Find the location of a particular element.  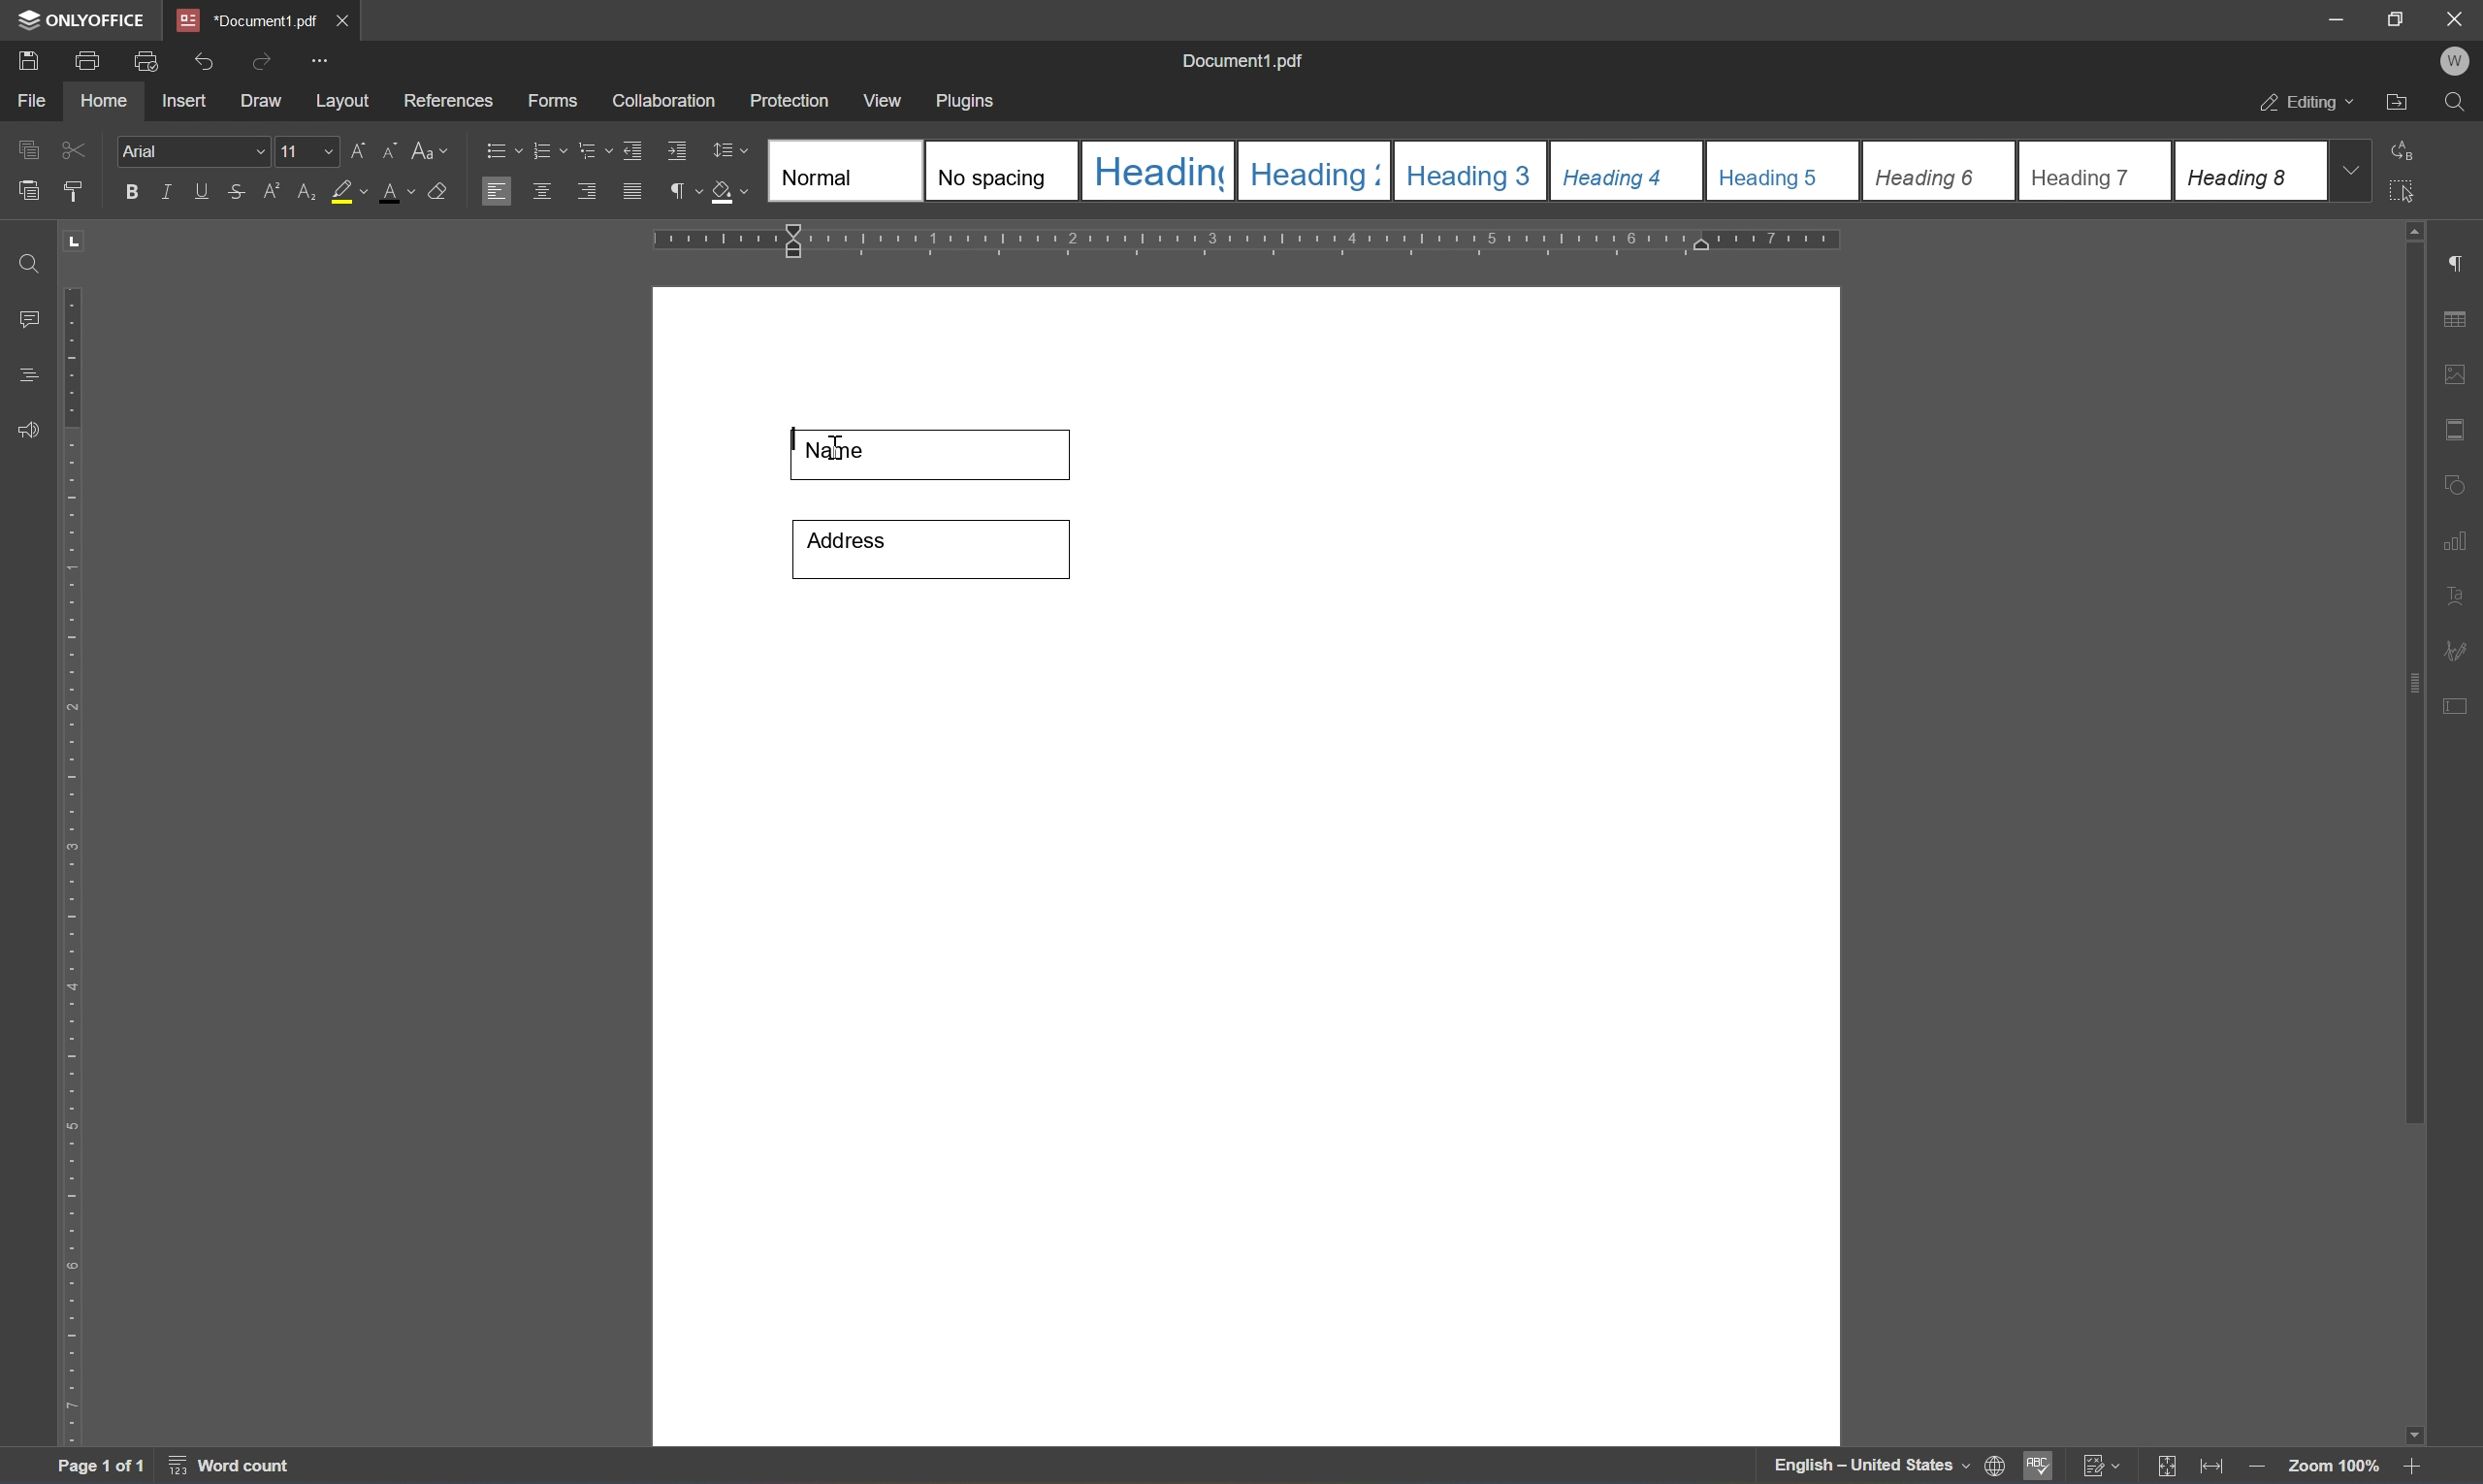

forms is located at coordinates (551, 100).